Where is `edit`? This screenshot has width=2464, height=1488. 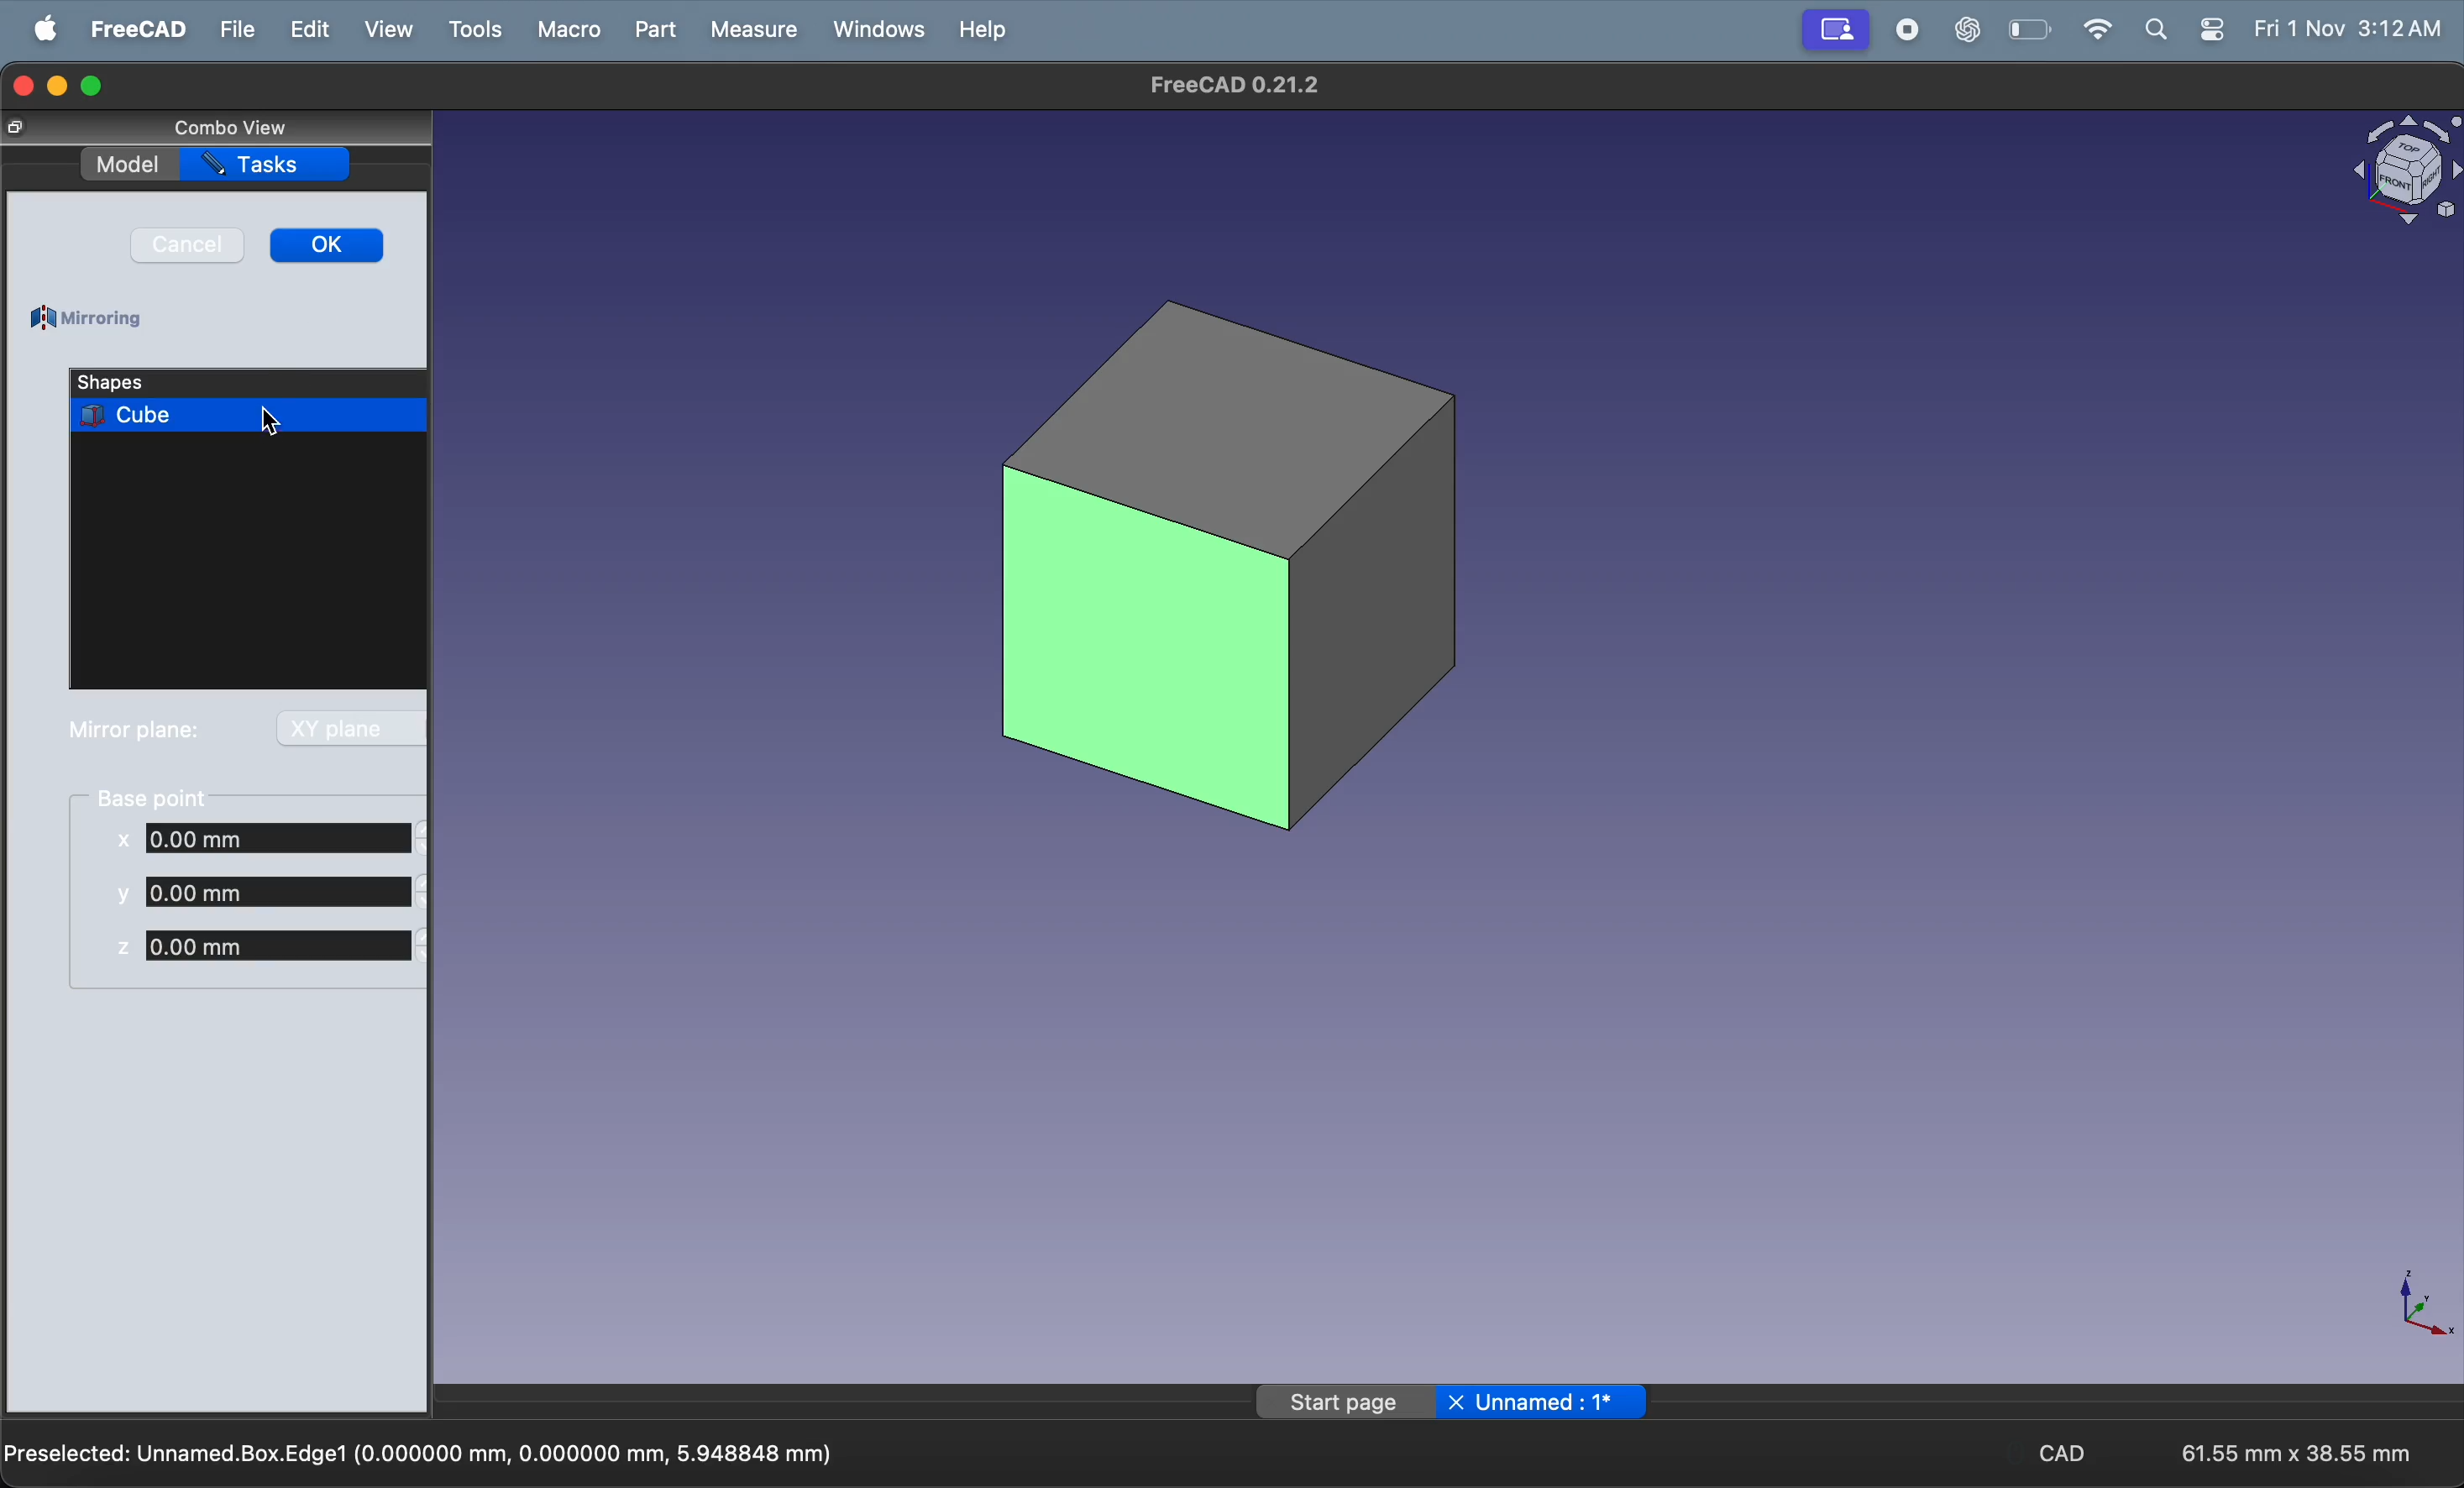 edit is located at coordinates (305, 29).